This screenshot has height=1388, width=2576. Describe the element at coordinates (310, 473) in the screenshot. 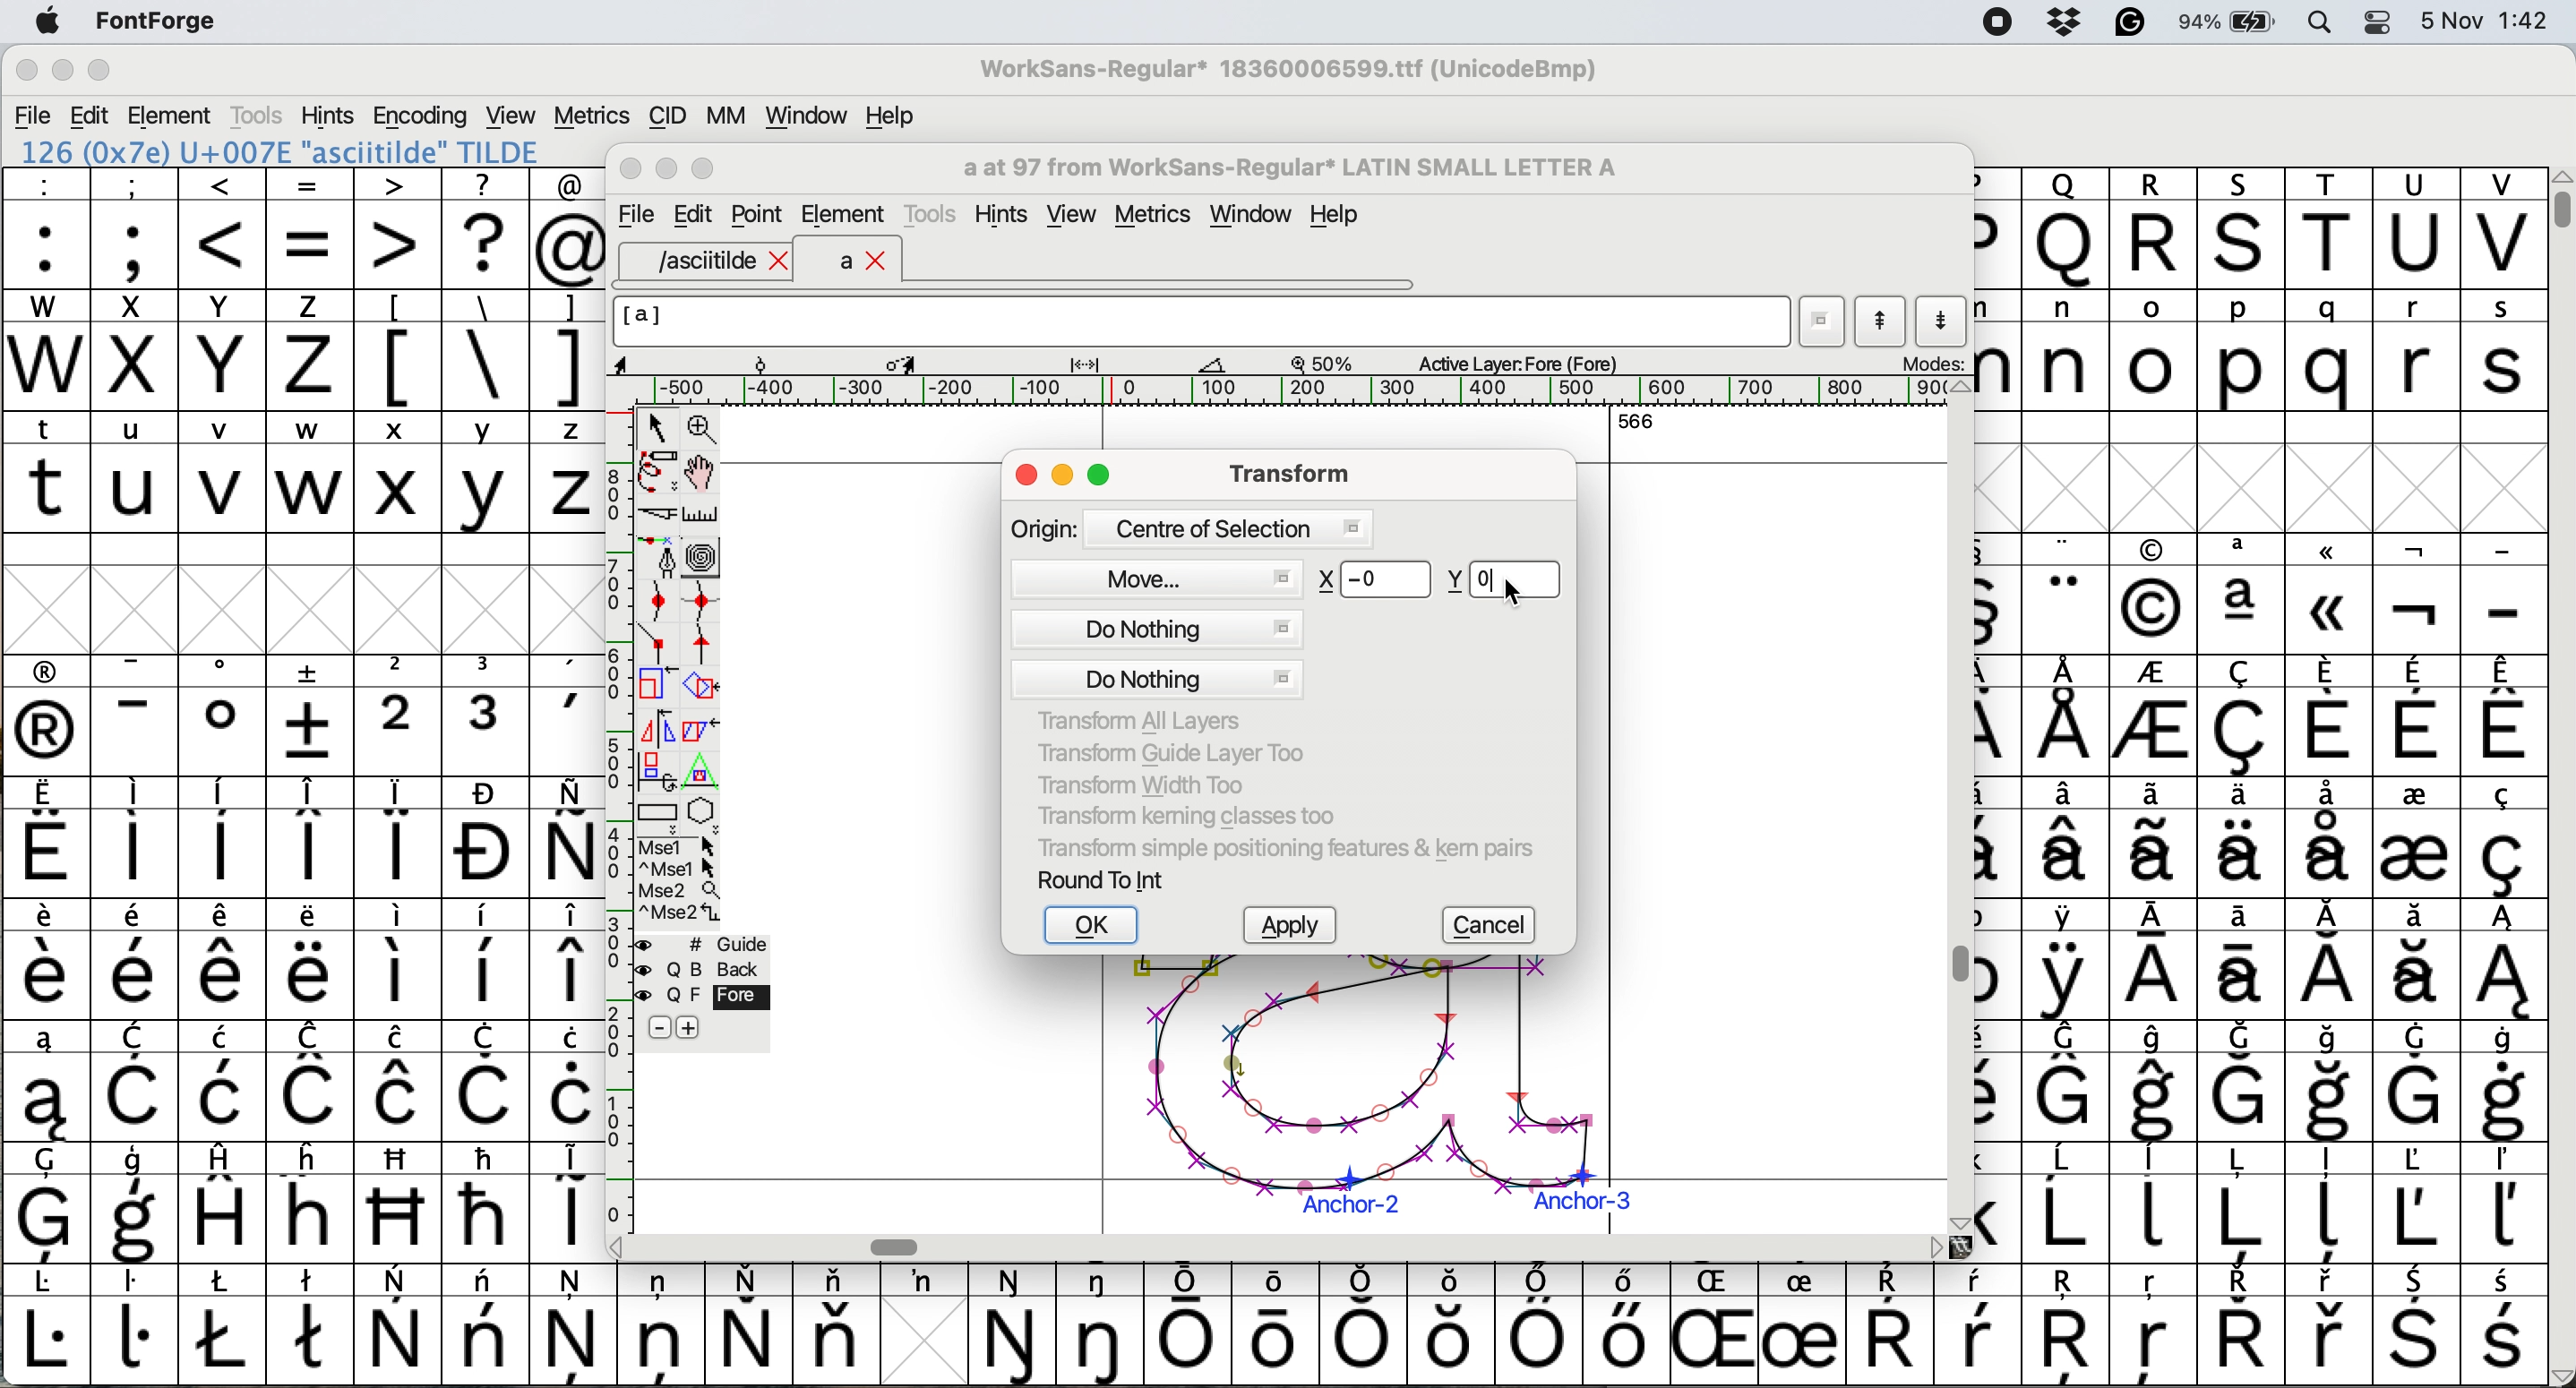

I see `w` at that location.